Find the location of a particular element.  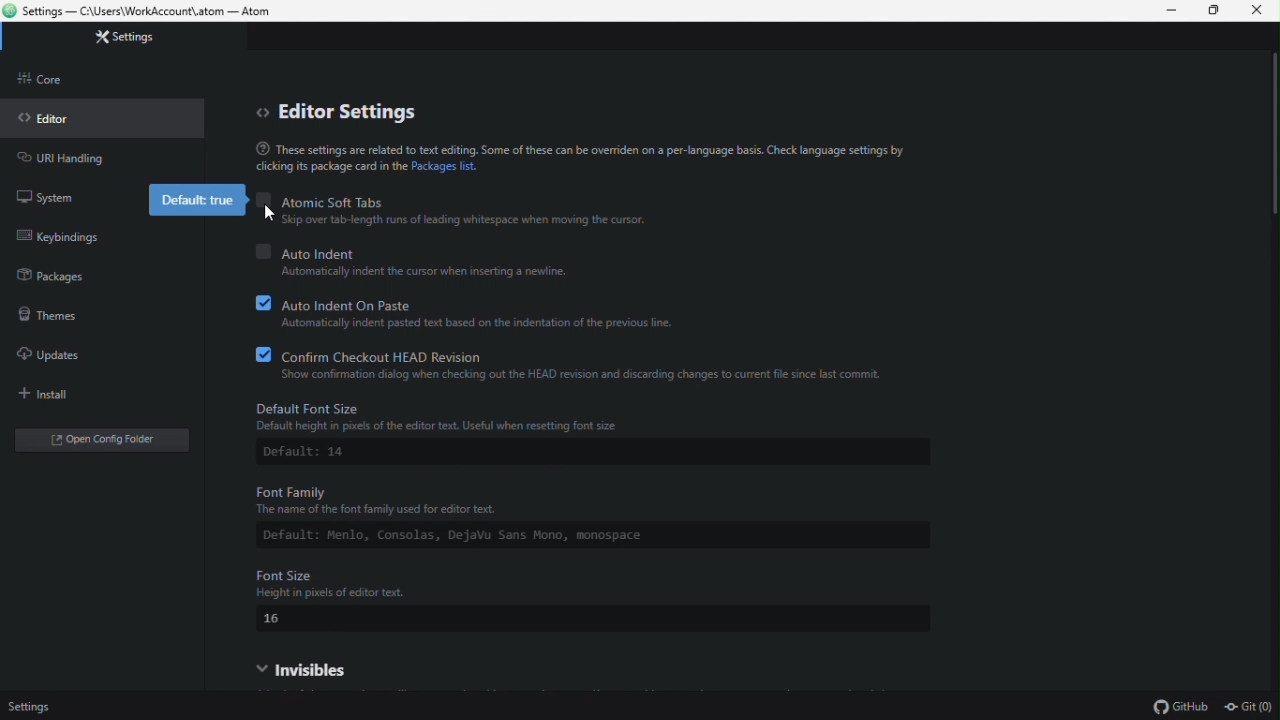

Default: 14 is located at coordinates (332, 452).